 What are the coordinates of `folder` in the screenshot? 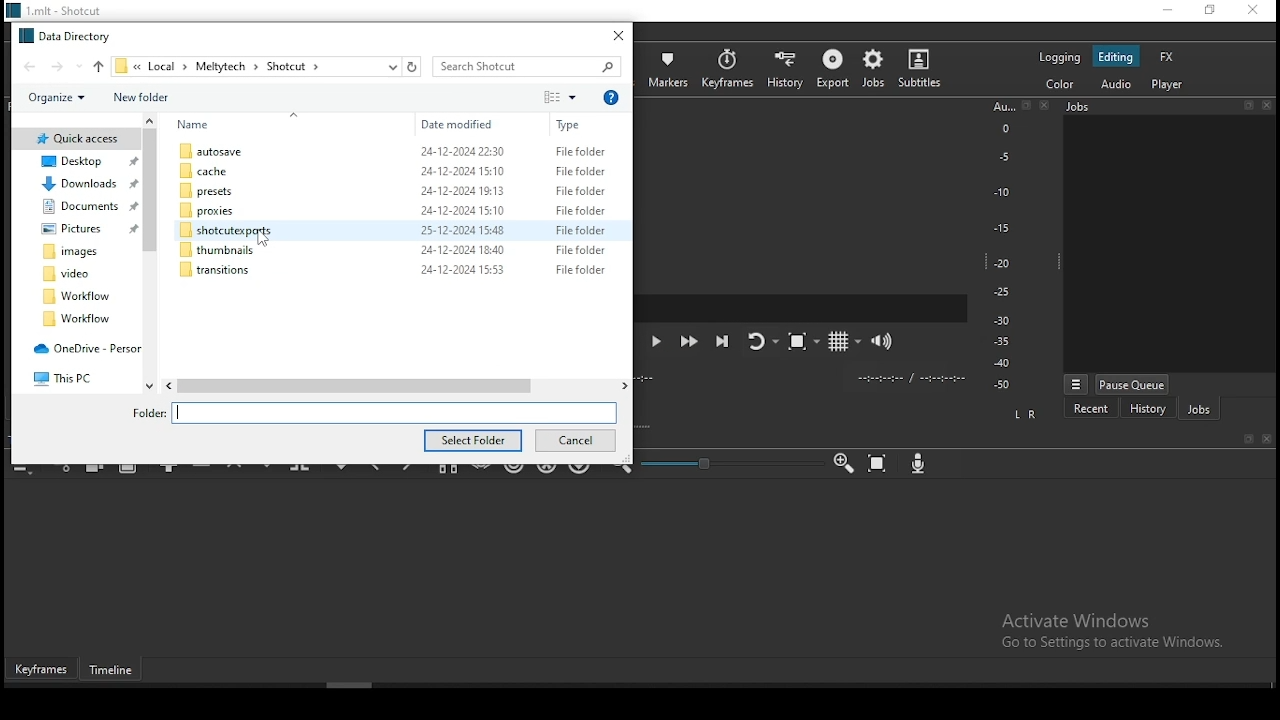 It's located at (235, 231).